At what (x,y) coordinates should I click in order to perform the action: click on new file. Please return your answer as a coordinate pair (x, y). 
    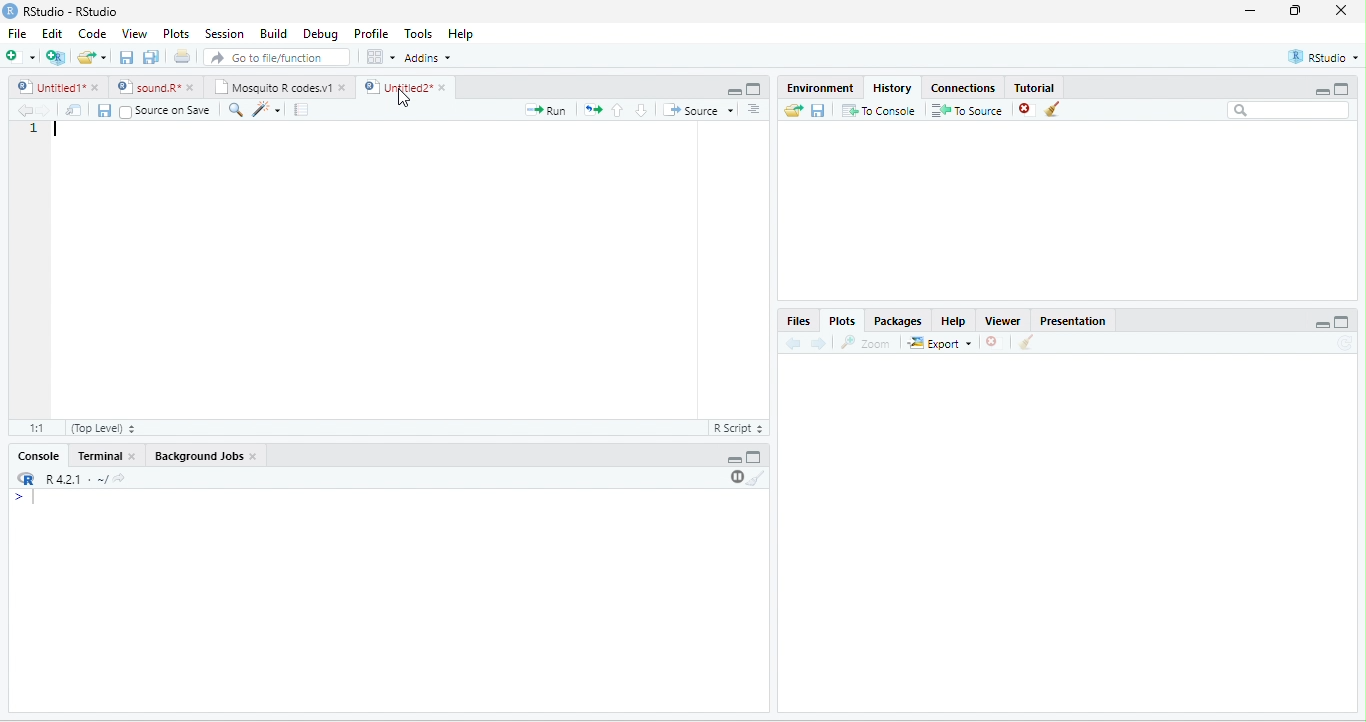
    Looking at the image, I should click on (20, 56).